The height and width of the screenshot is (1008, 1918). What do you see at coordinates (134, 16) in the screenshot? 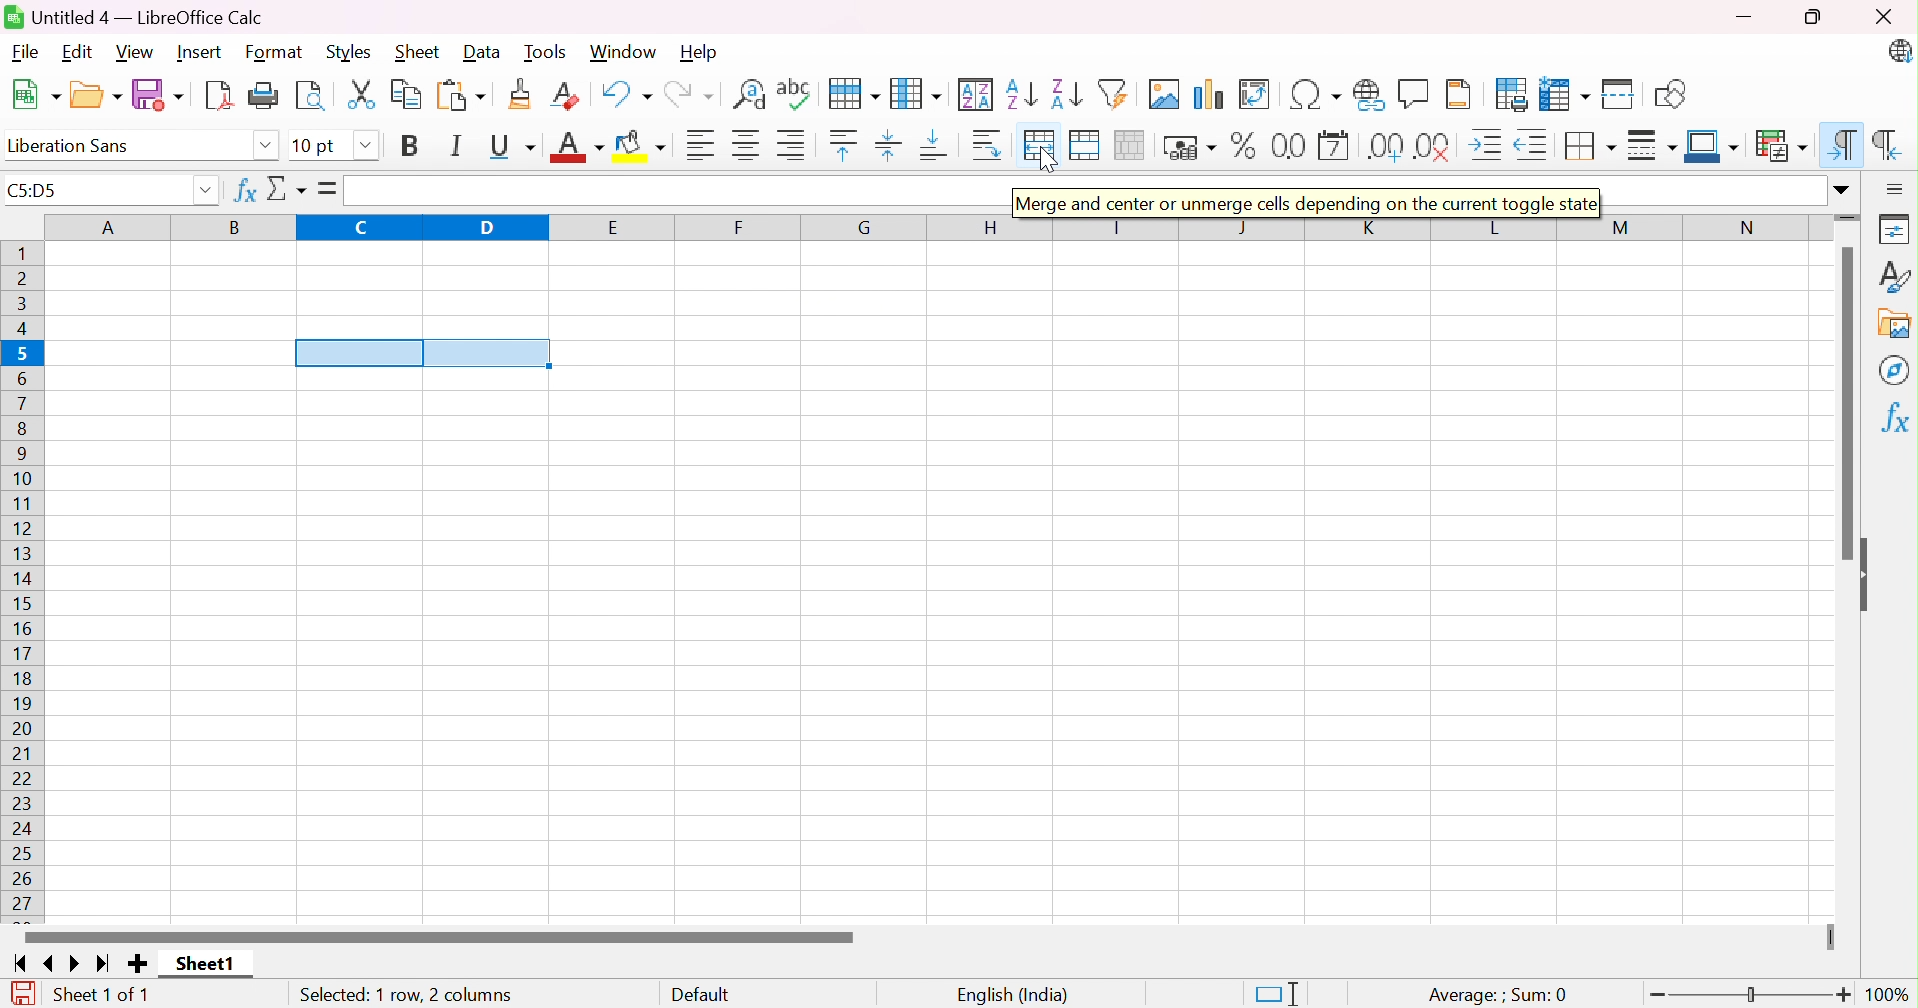
I see `Untitled 4 - LibreOffice Calc` at bounding box center [134, 16].